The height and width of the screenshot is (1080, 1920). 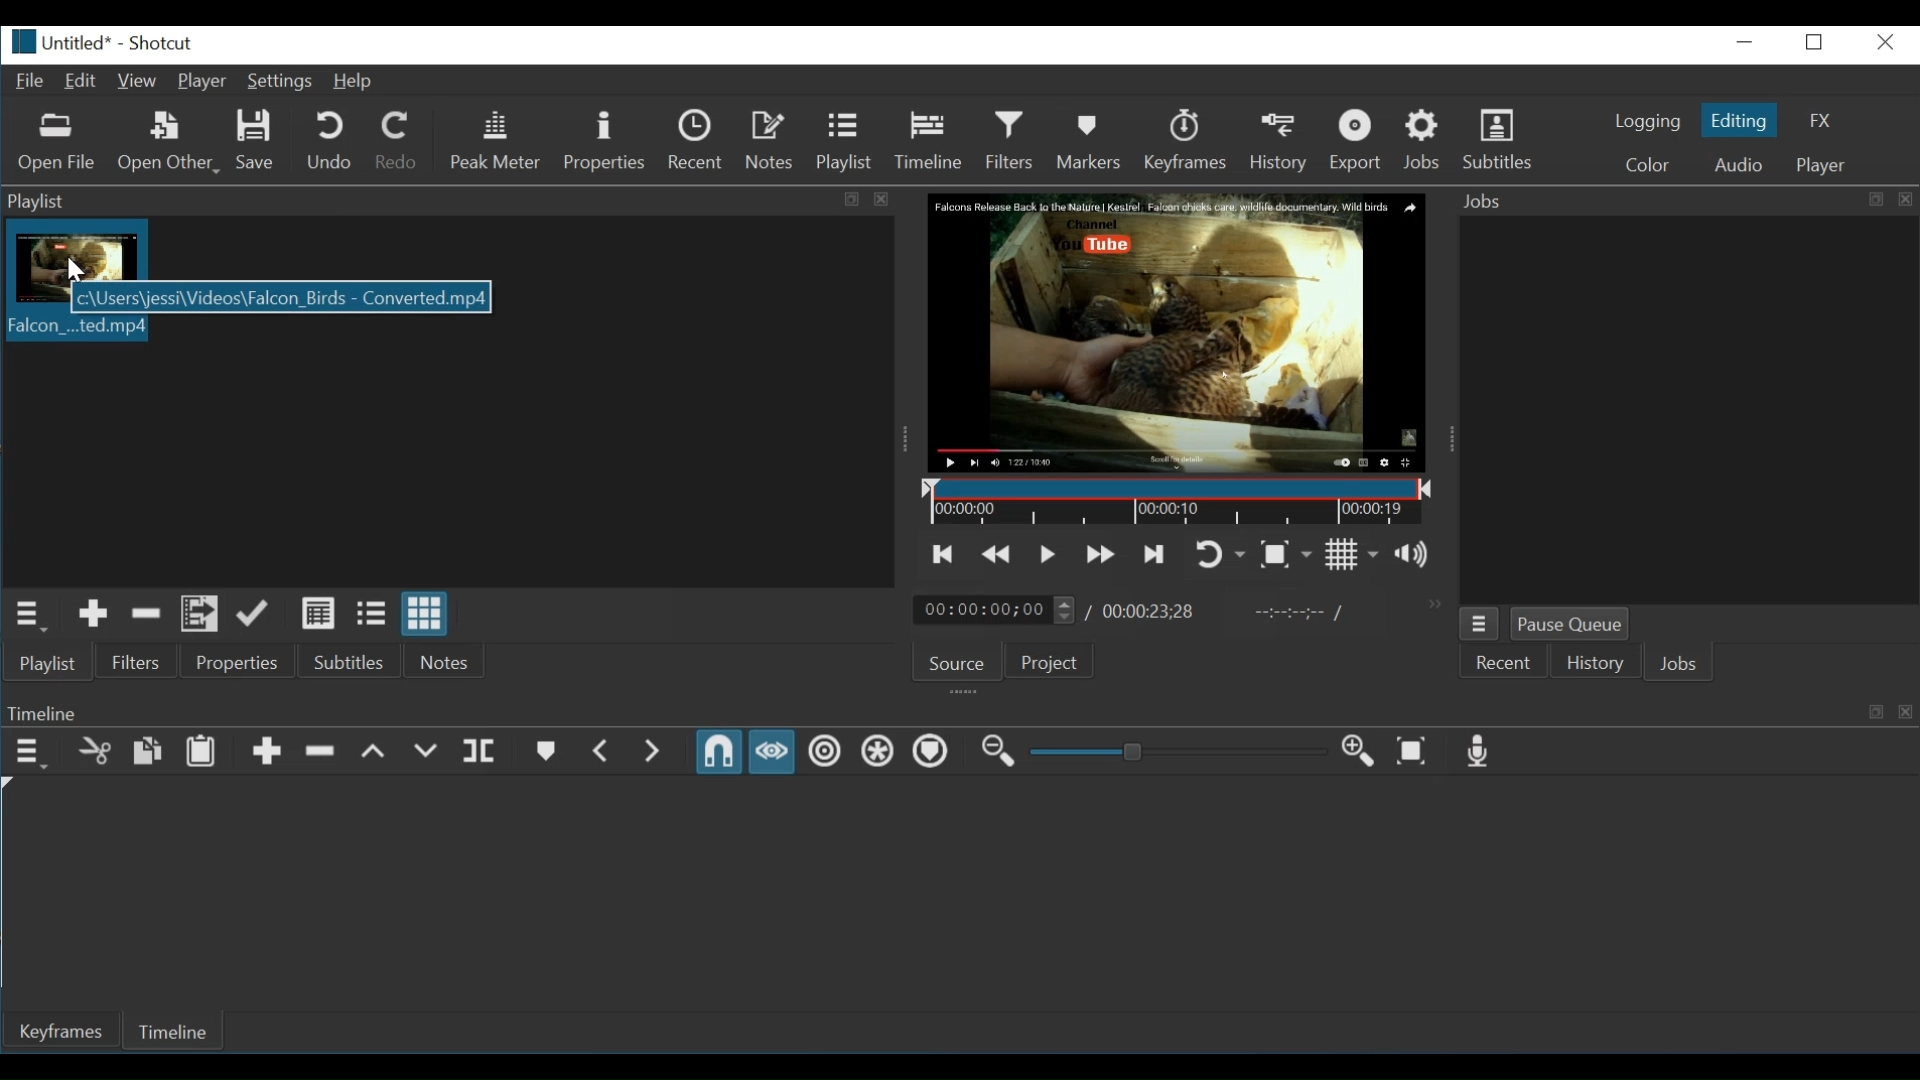 I want to click on Zoom keyframe in, so click(x=1354, y=749).